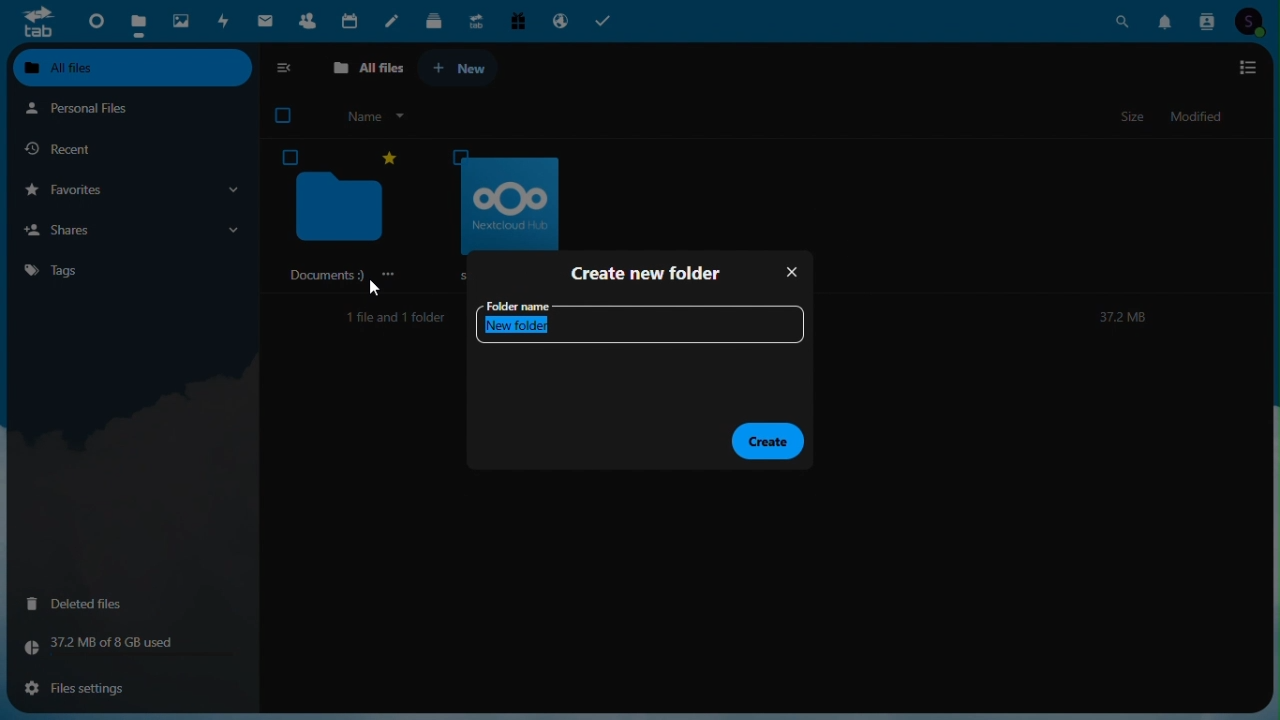  Describe the element at coordinates (126, 649) in the screenshot. I see `Storage` at that location.